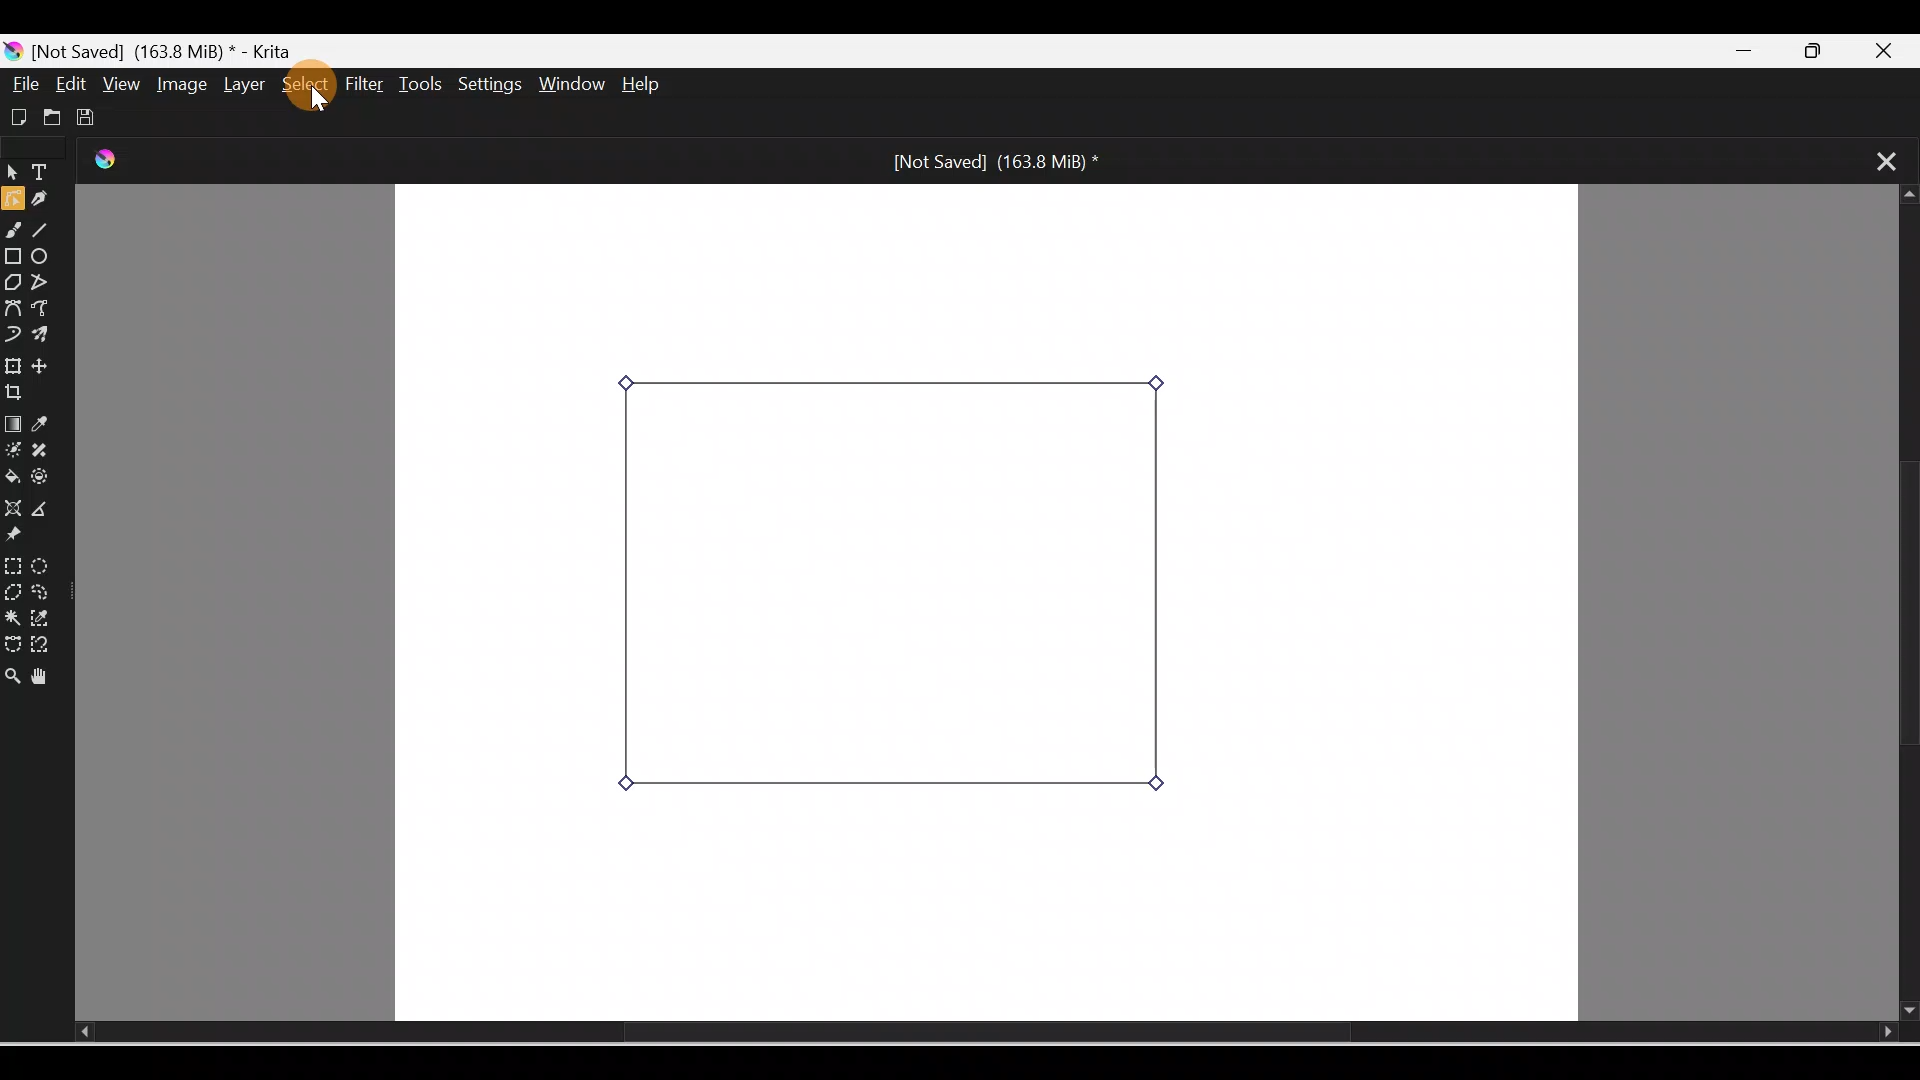 The image size is (1920, 1080). I want to click on Maximize, so click(1825, 52).